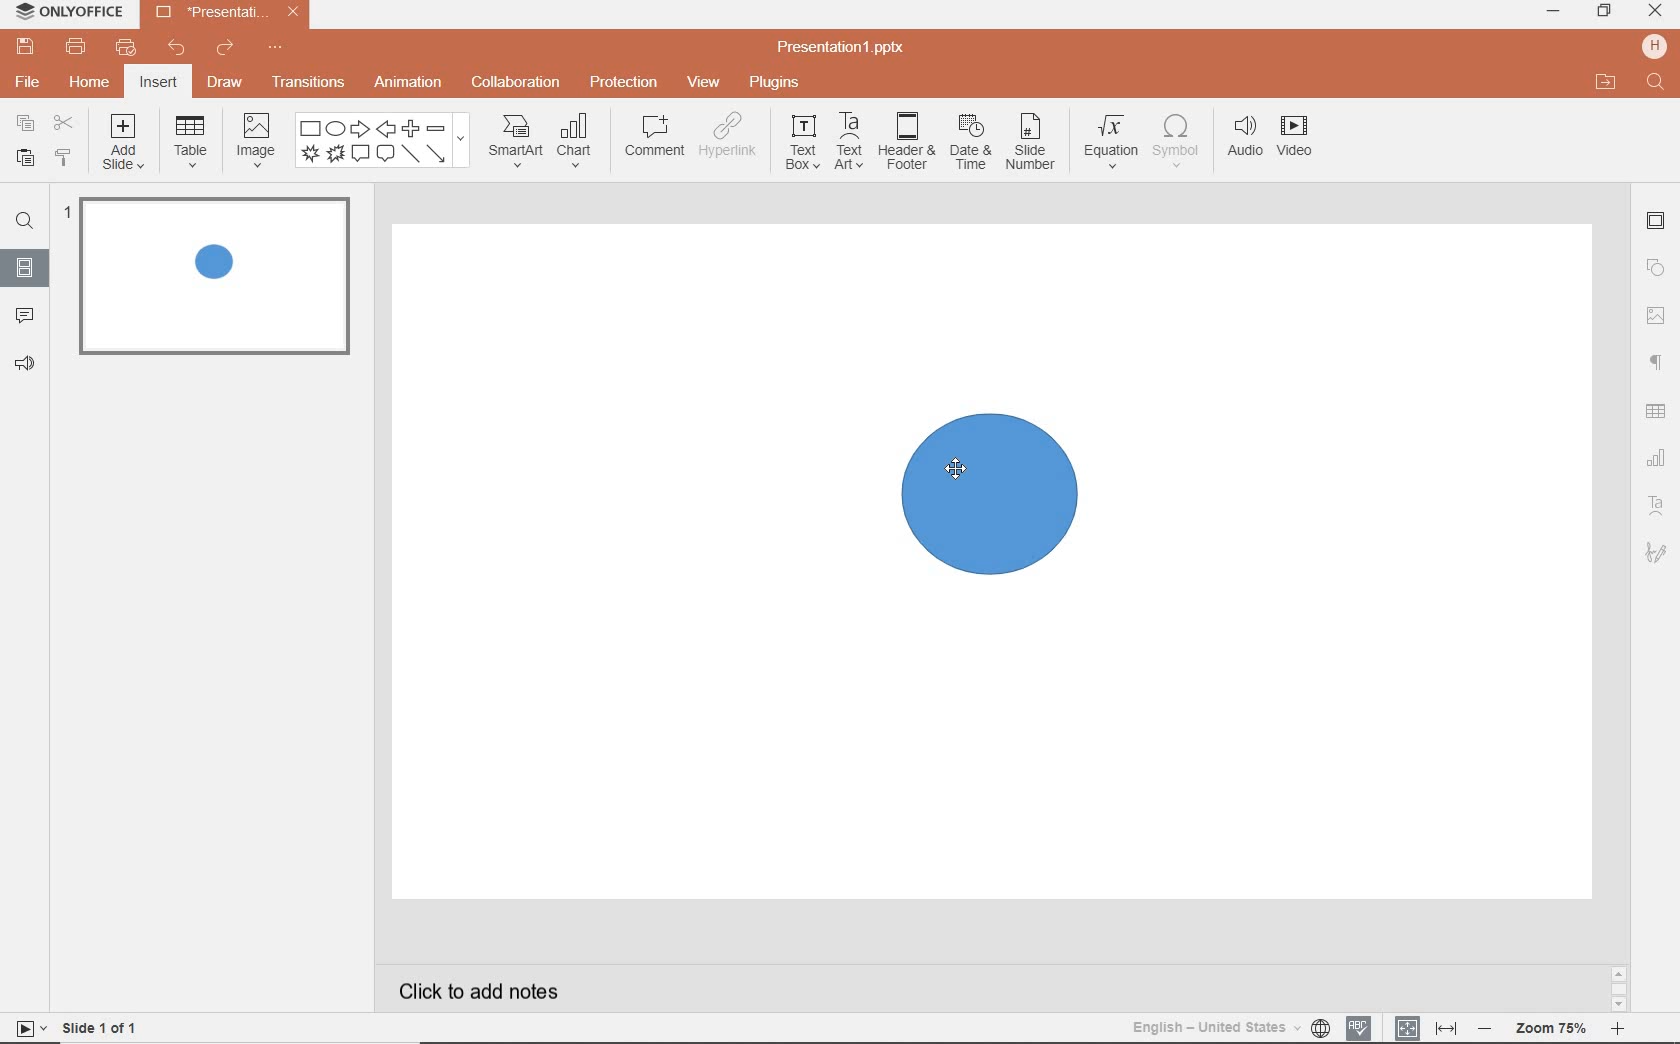 Image resolution: width=1680 pixels, height=1044 pixels. What do you see at coordinates (212, 276) in the screenshot?
I see `slide` at bounding box center [212, 276].